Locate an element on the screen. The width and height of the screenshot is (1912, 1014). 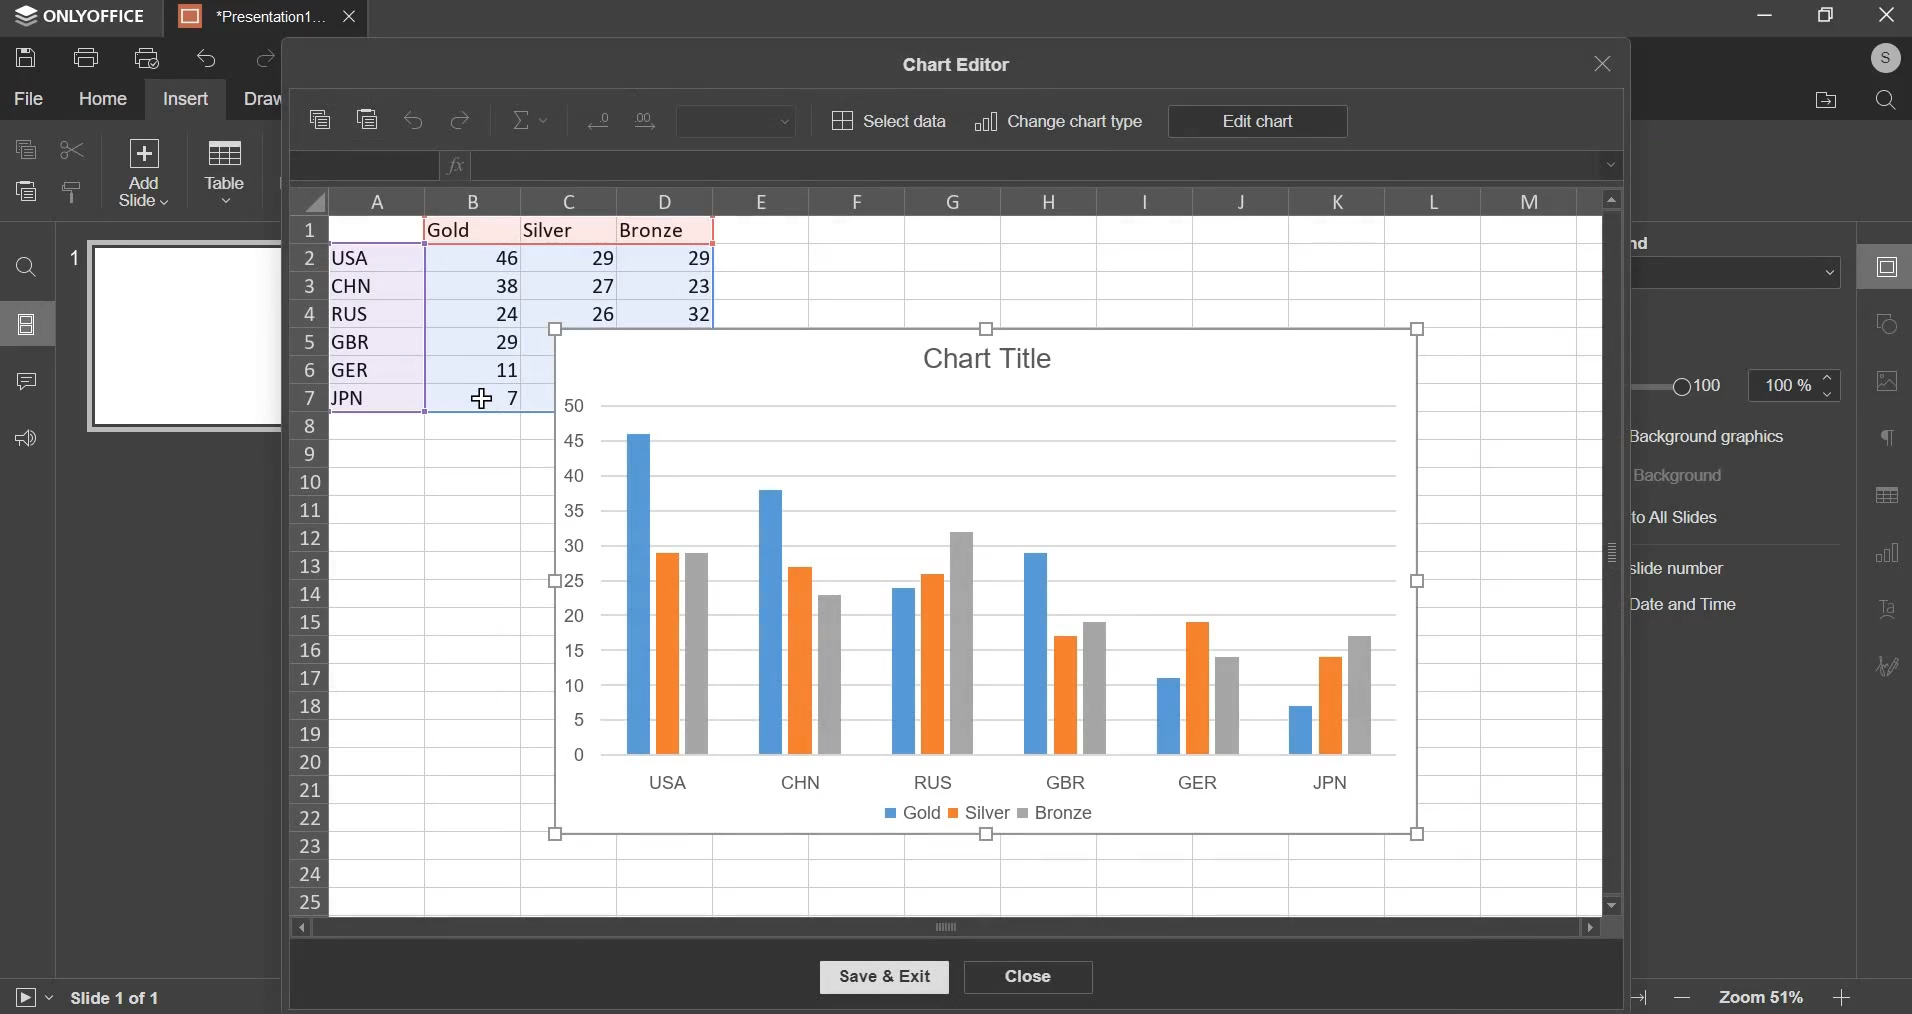
paragraph settings is located at coordinates (1888, 439).